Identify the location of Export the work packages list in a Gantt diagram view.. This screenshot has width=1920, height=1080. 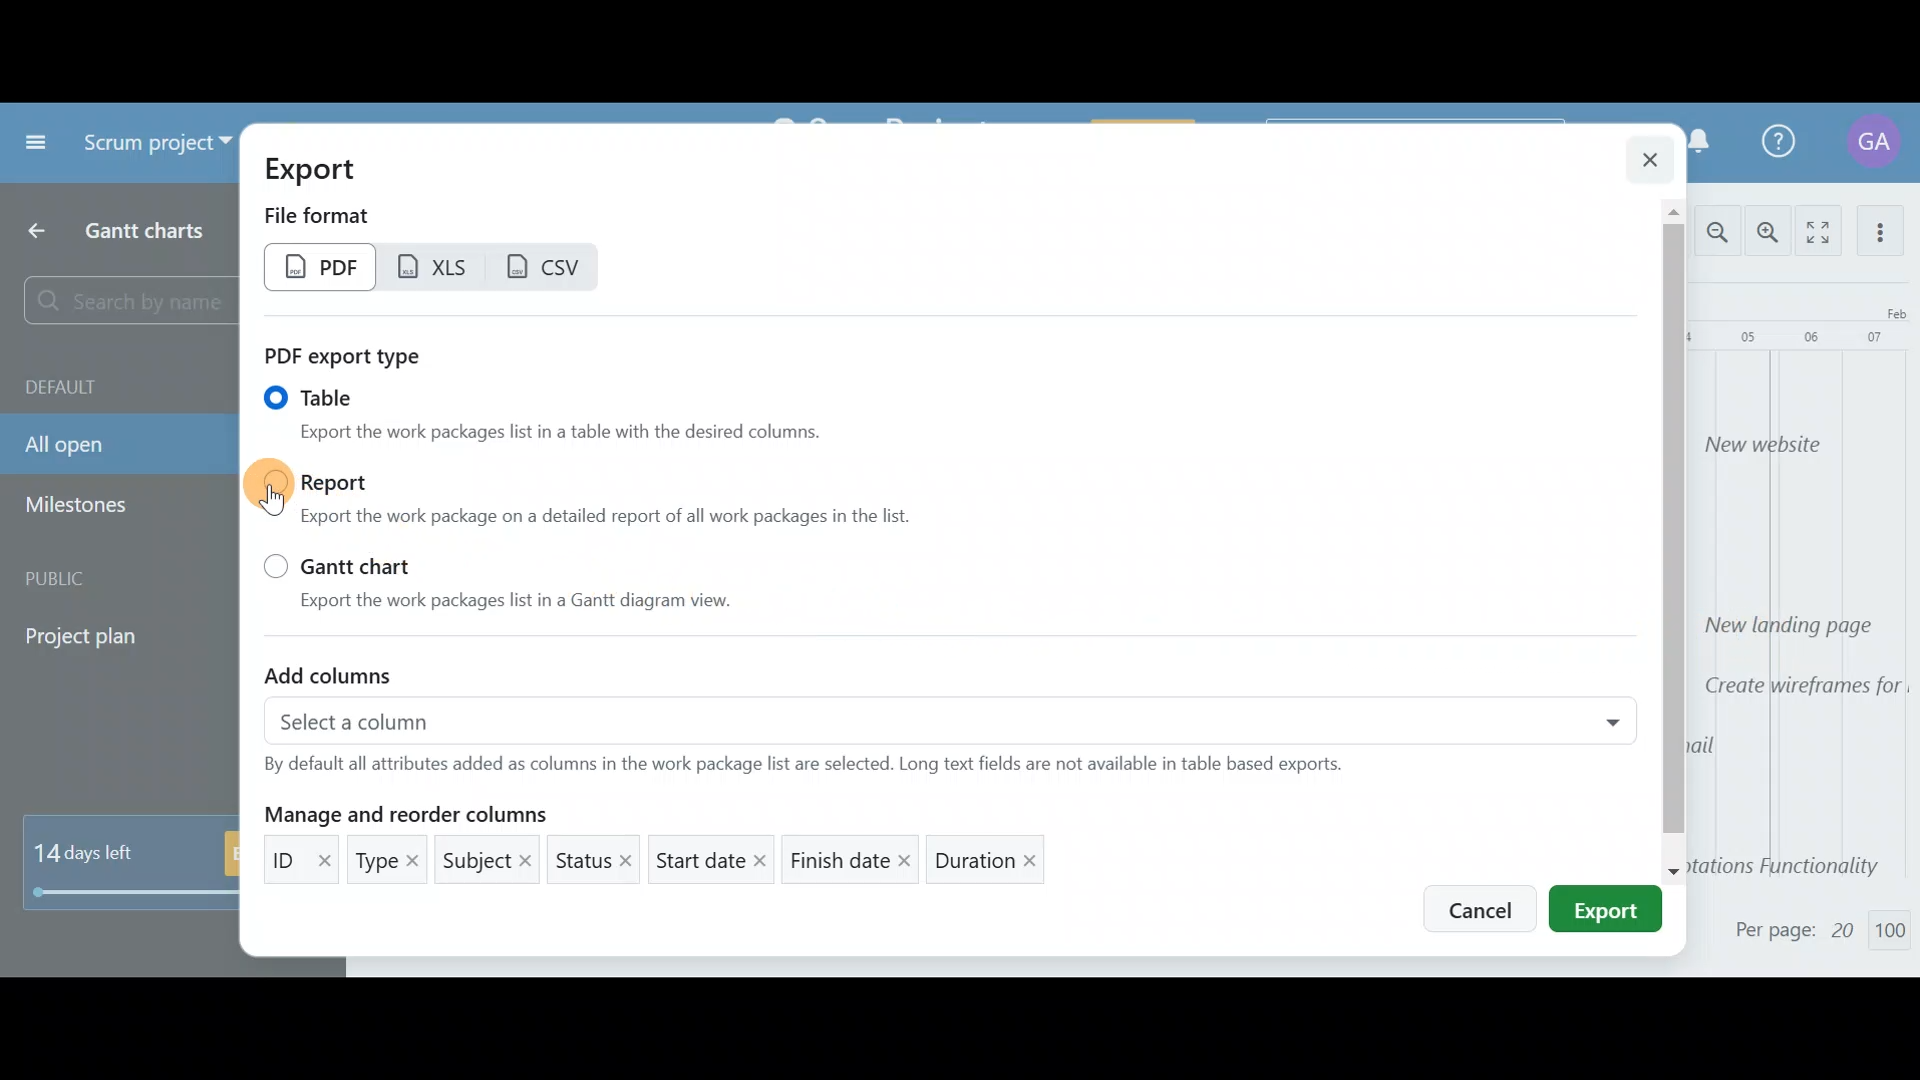
(536, 607).